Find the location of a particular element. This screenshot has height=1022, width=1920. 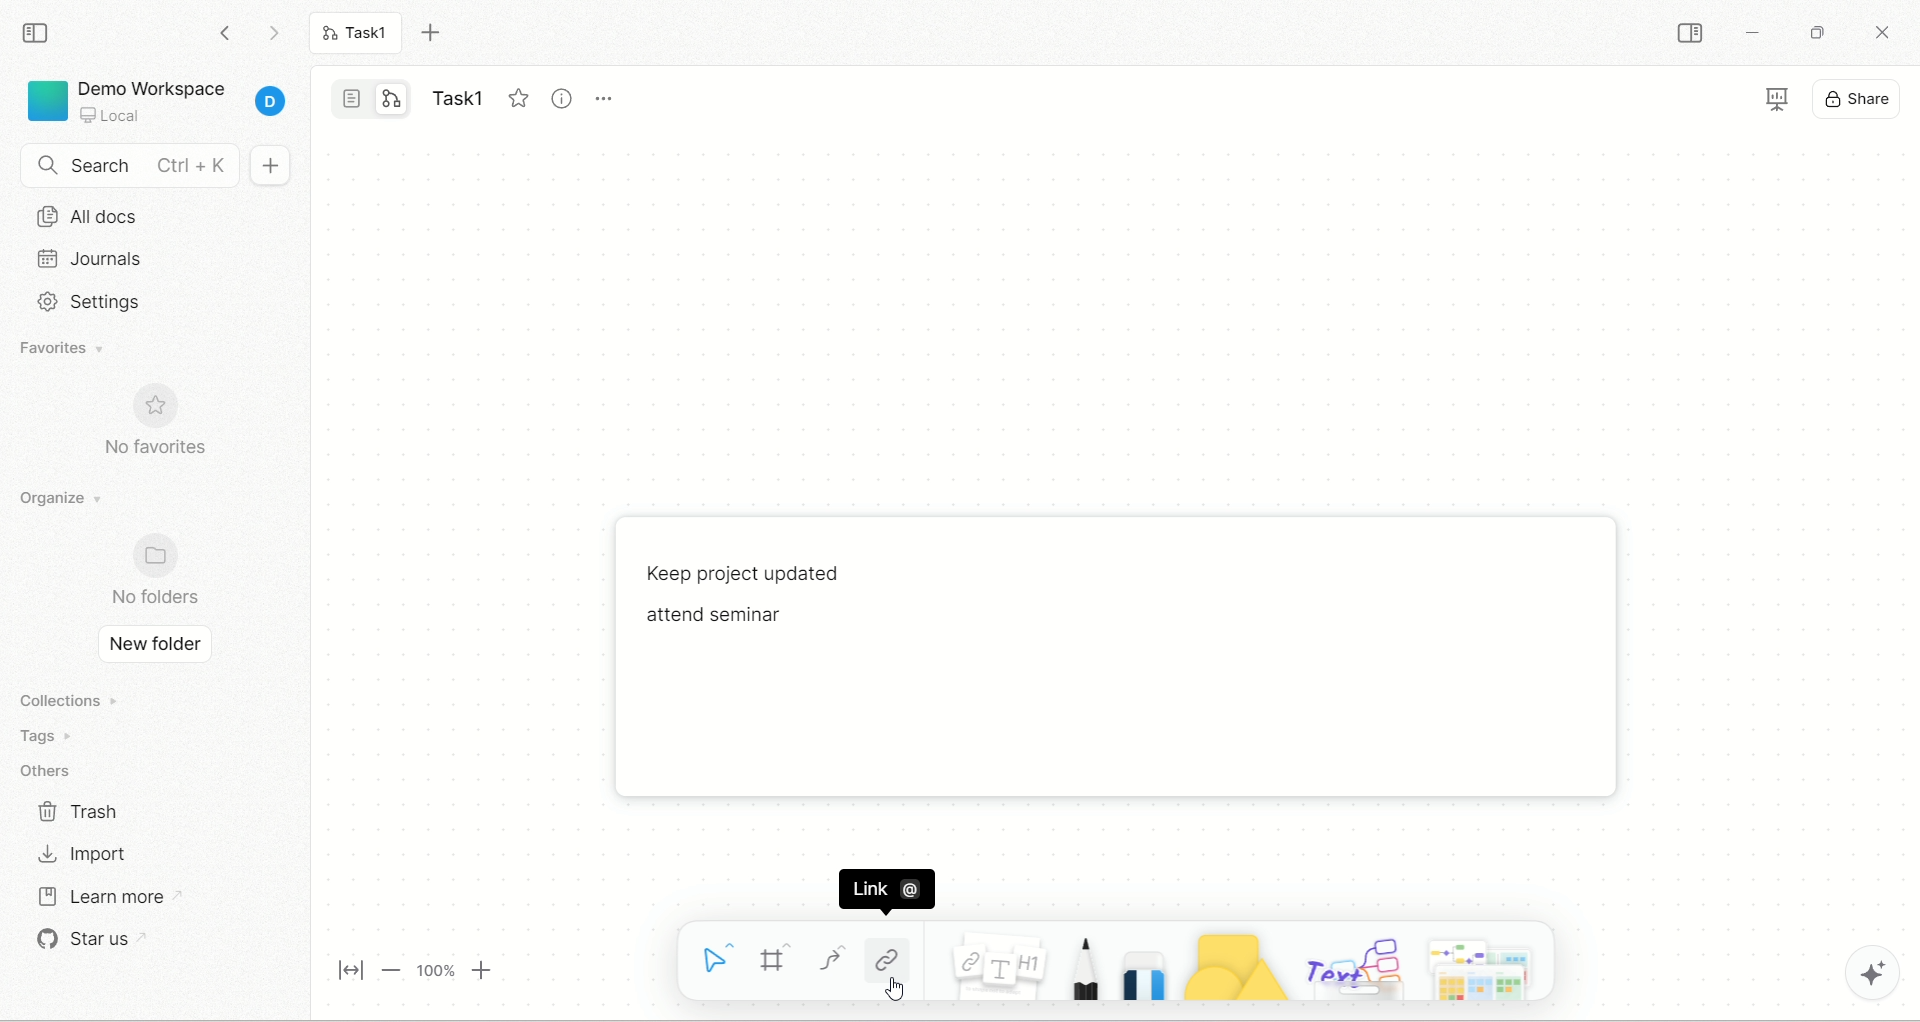

display is located at coordinates (1835, 96).